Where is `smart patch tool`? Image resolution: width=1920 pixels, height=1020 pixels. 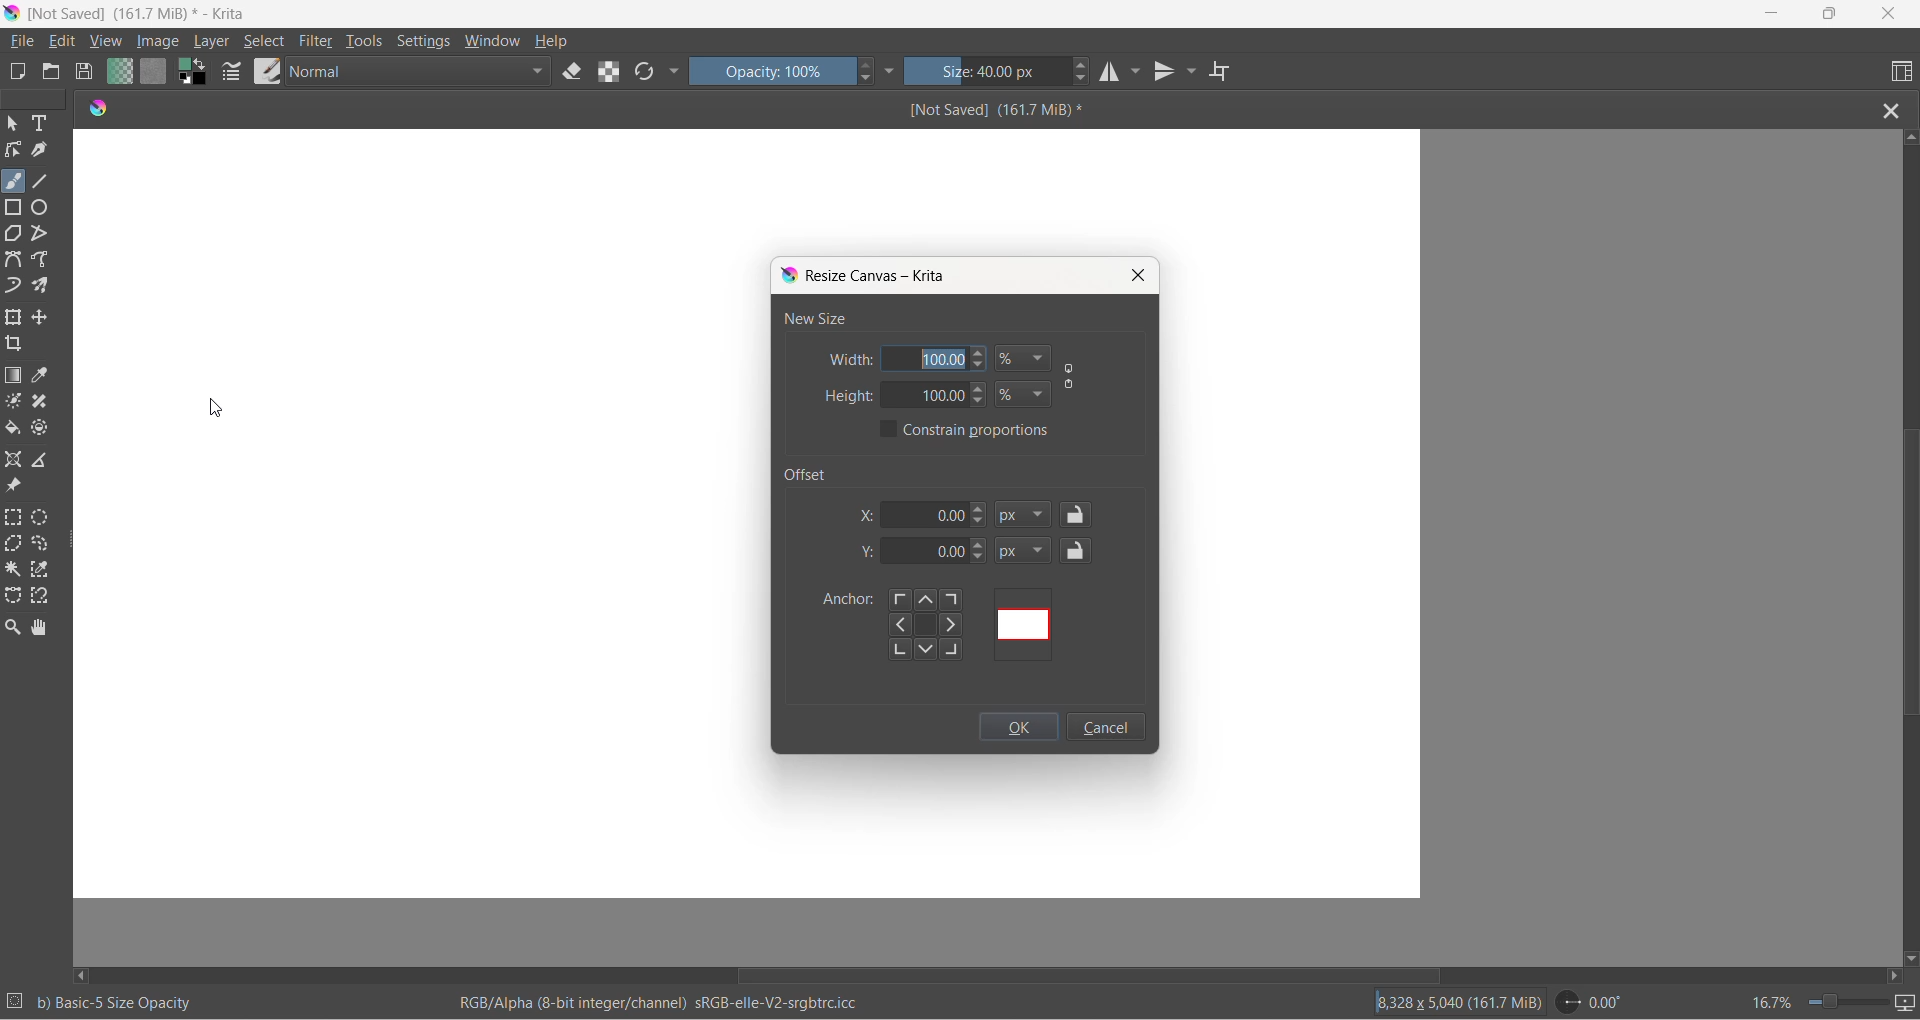 smart patch tool is located at coordinates (46, 403).